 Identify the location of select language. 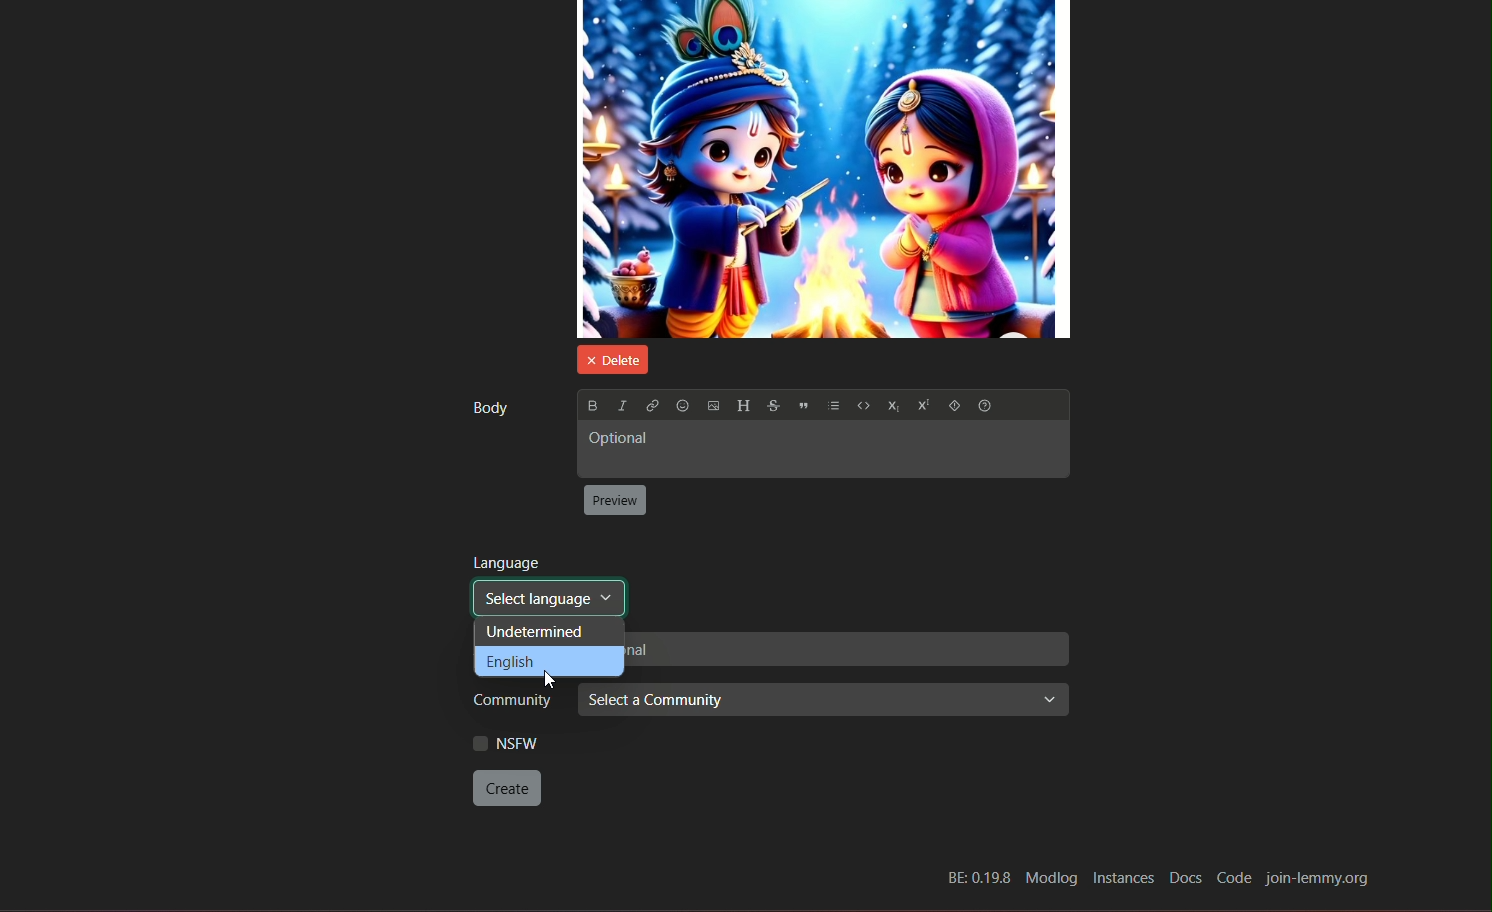
(548, 598).